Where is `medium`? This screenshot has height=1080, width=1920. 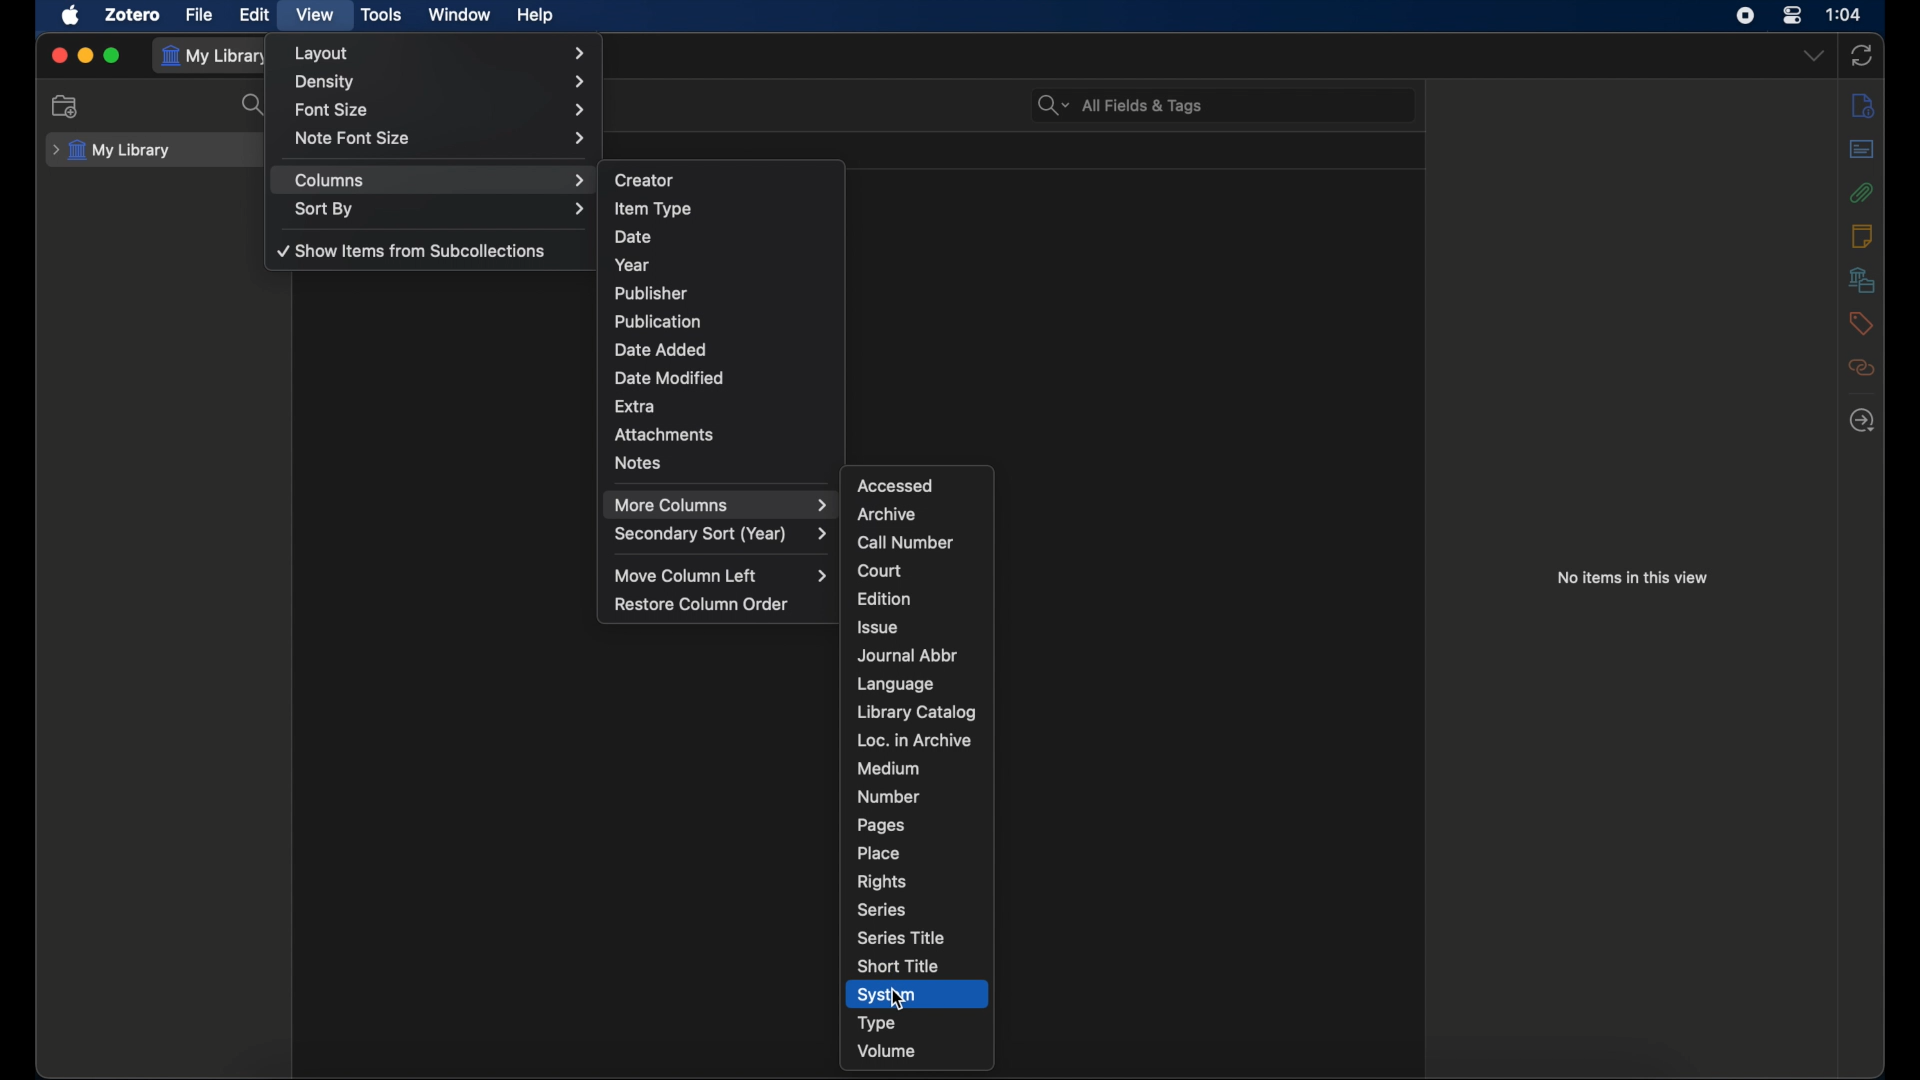
medium is located at coordinates (888, 769).